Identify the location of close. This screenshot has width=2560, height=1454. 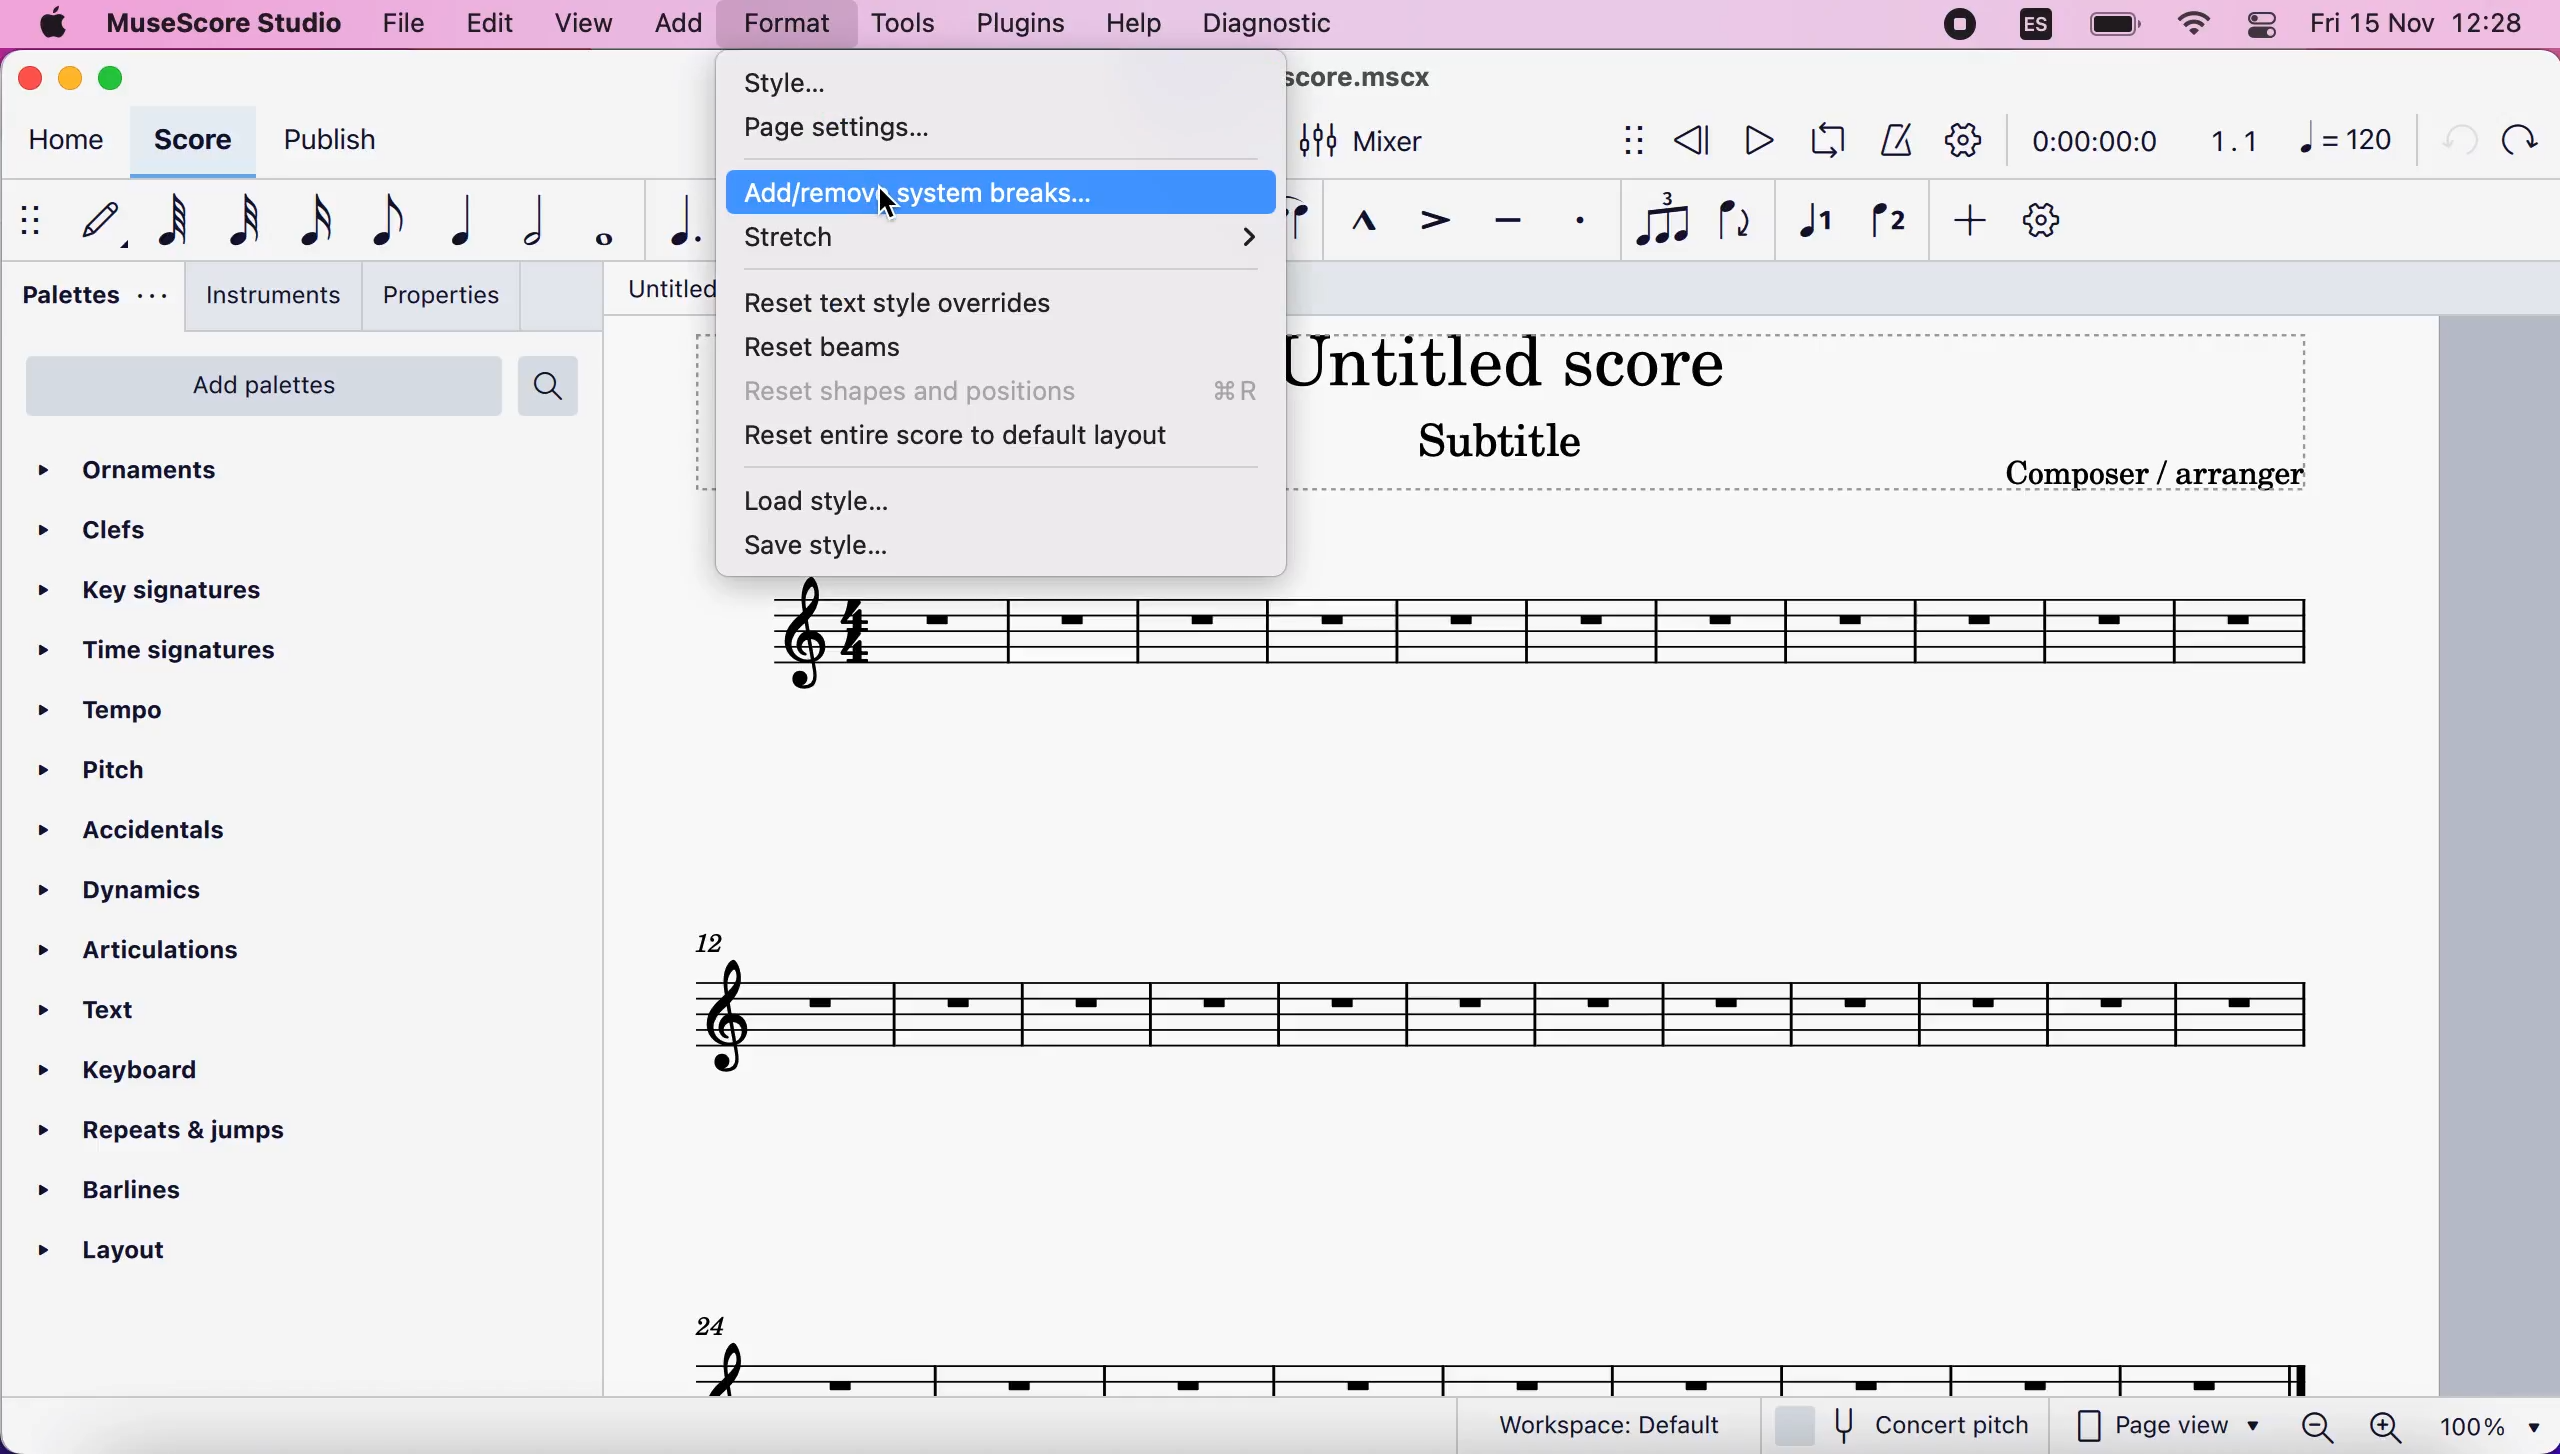
(35, 80).